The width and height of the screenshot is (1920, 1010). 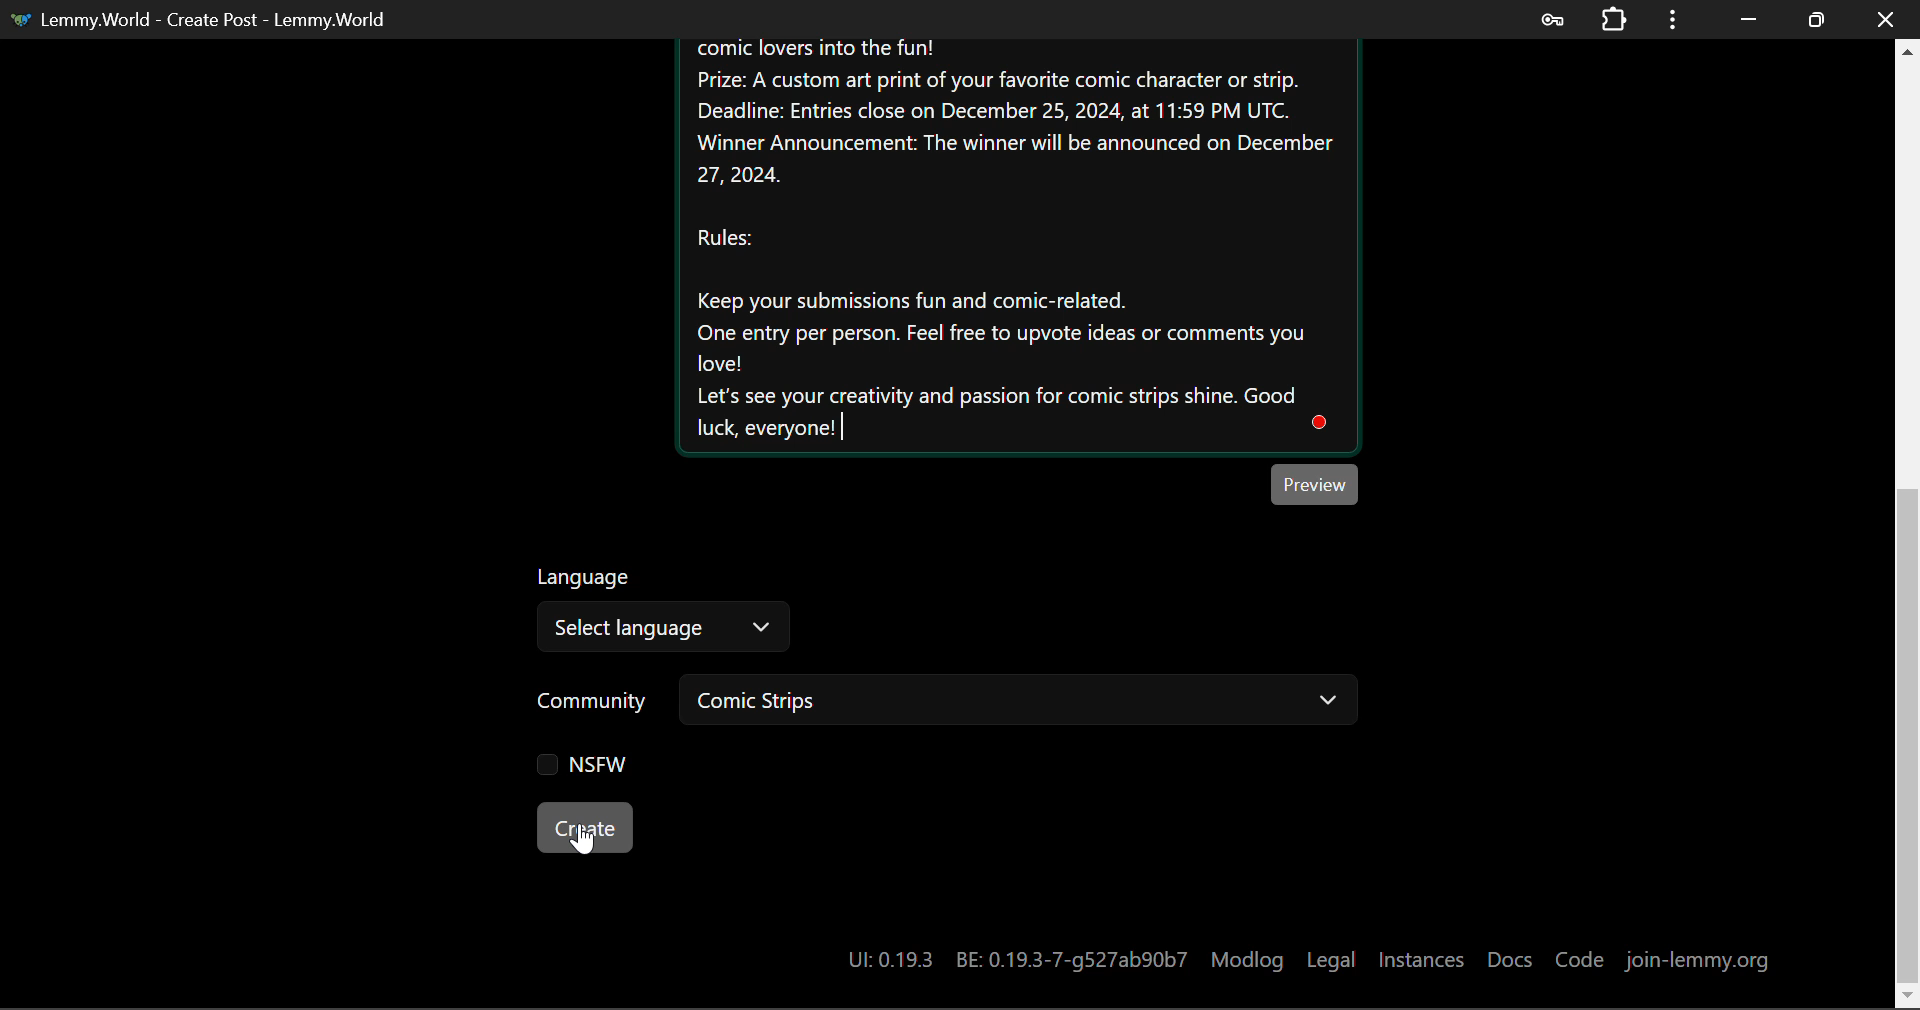 What do you see at coordinates (581, 766) in the screenshot?
I see `NSFW` at bounding box center [581, 766].